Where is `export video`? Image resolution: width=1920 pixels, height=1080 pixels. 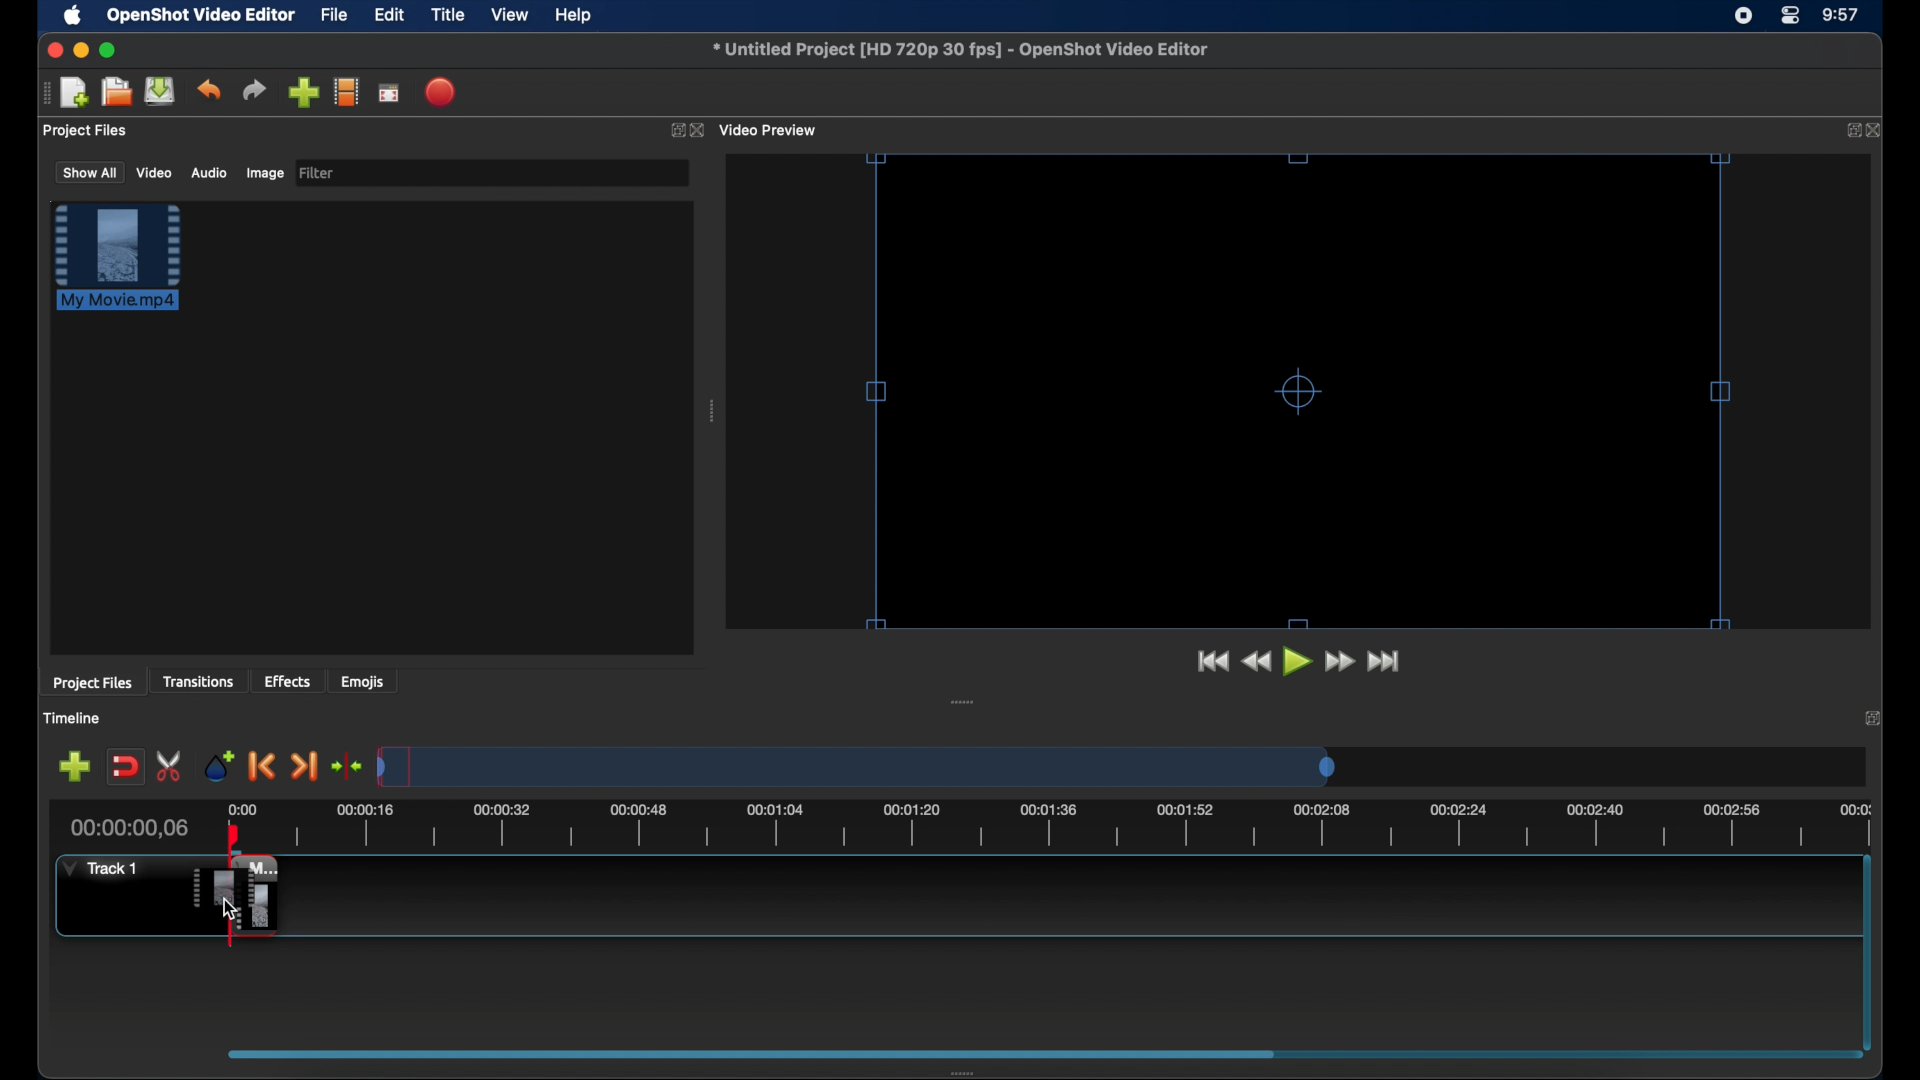
export video is located at coordinates (442, 92).